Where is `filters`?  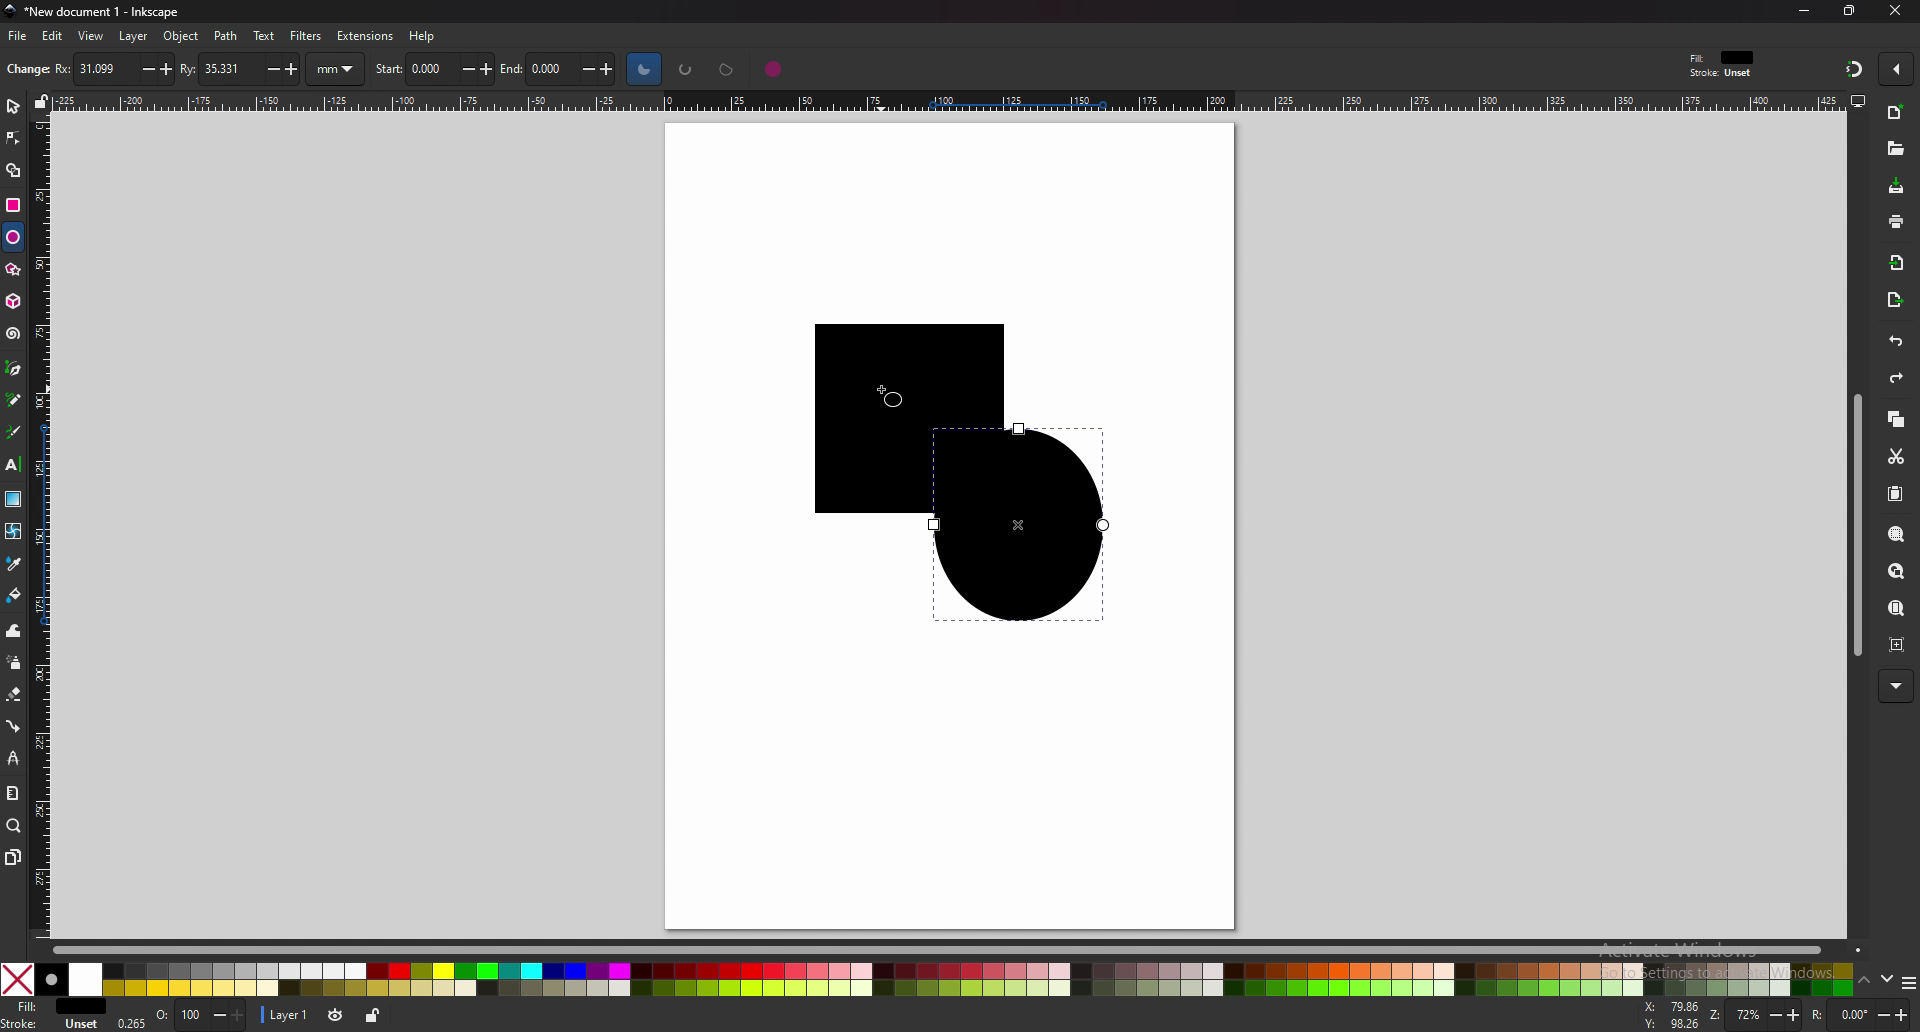
filters is located at coordinates (306, 36).